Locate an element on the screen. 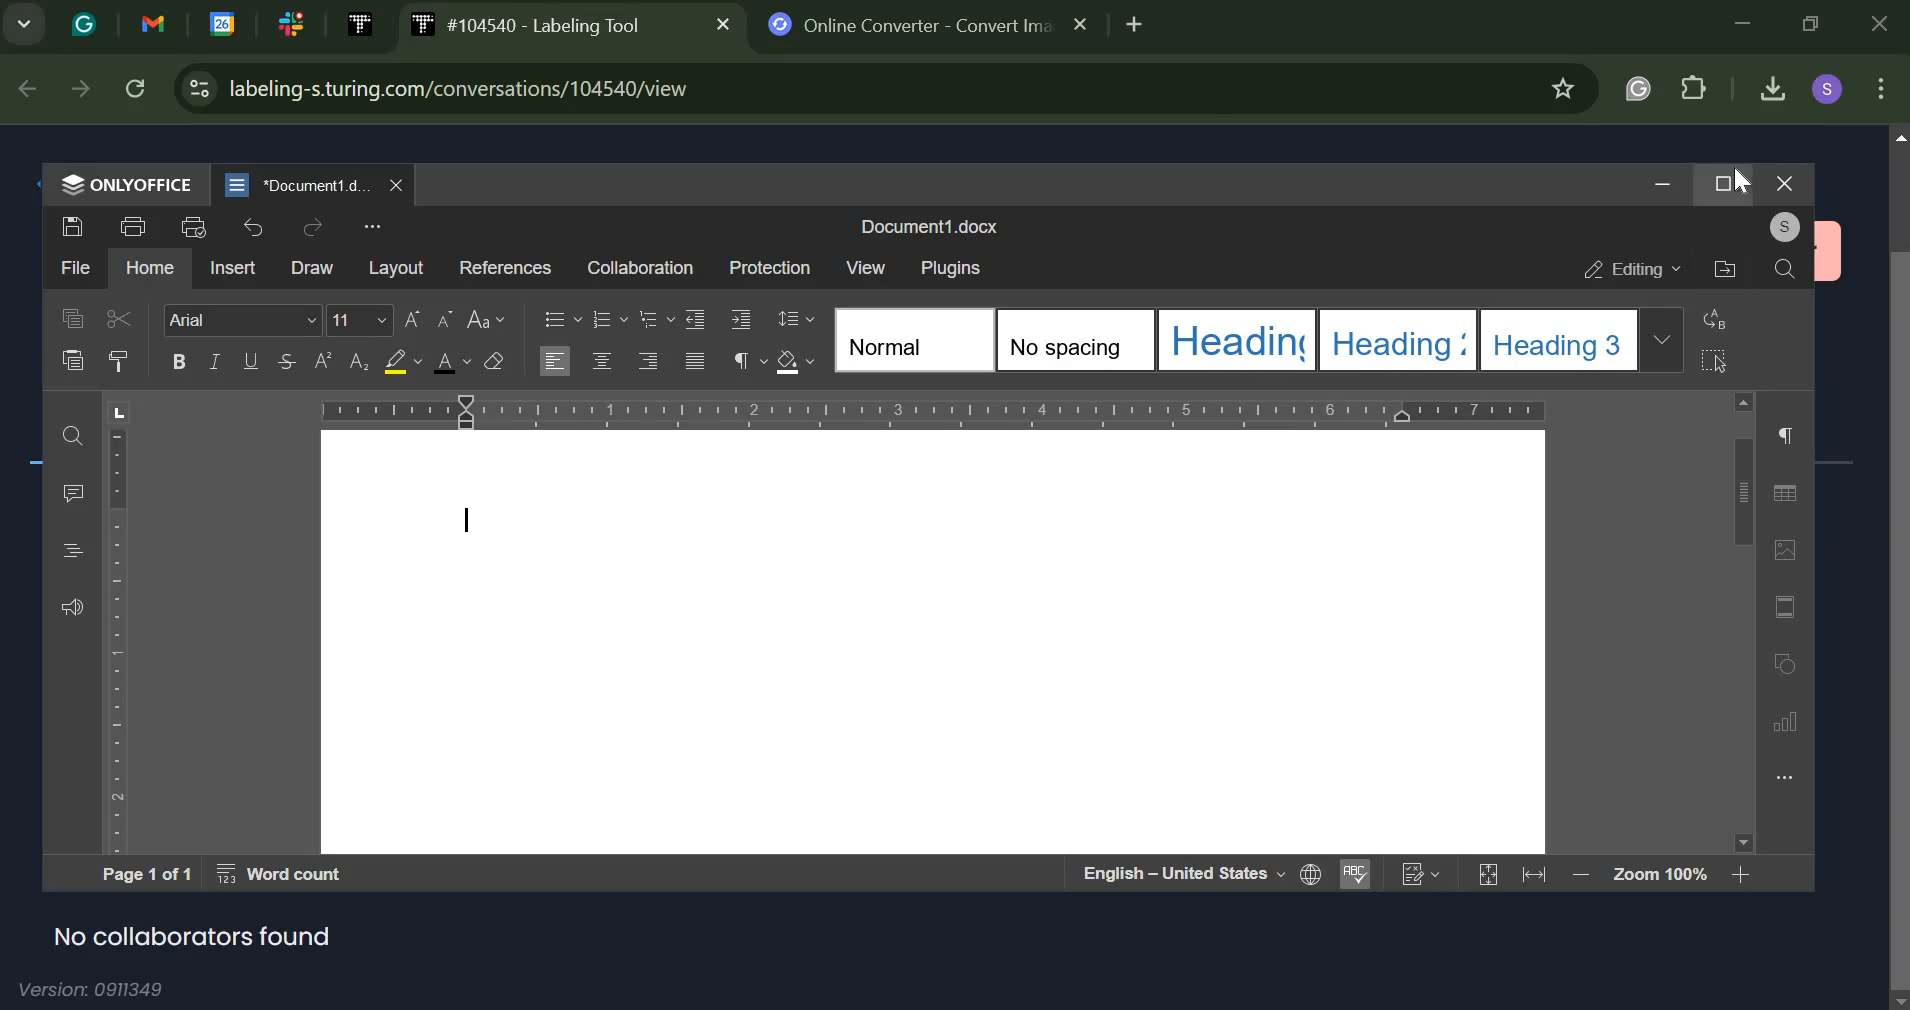 The height and width of the screenshot is (1010, 1910). decrease indent is located at coordinates (694, 318).